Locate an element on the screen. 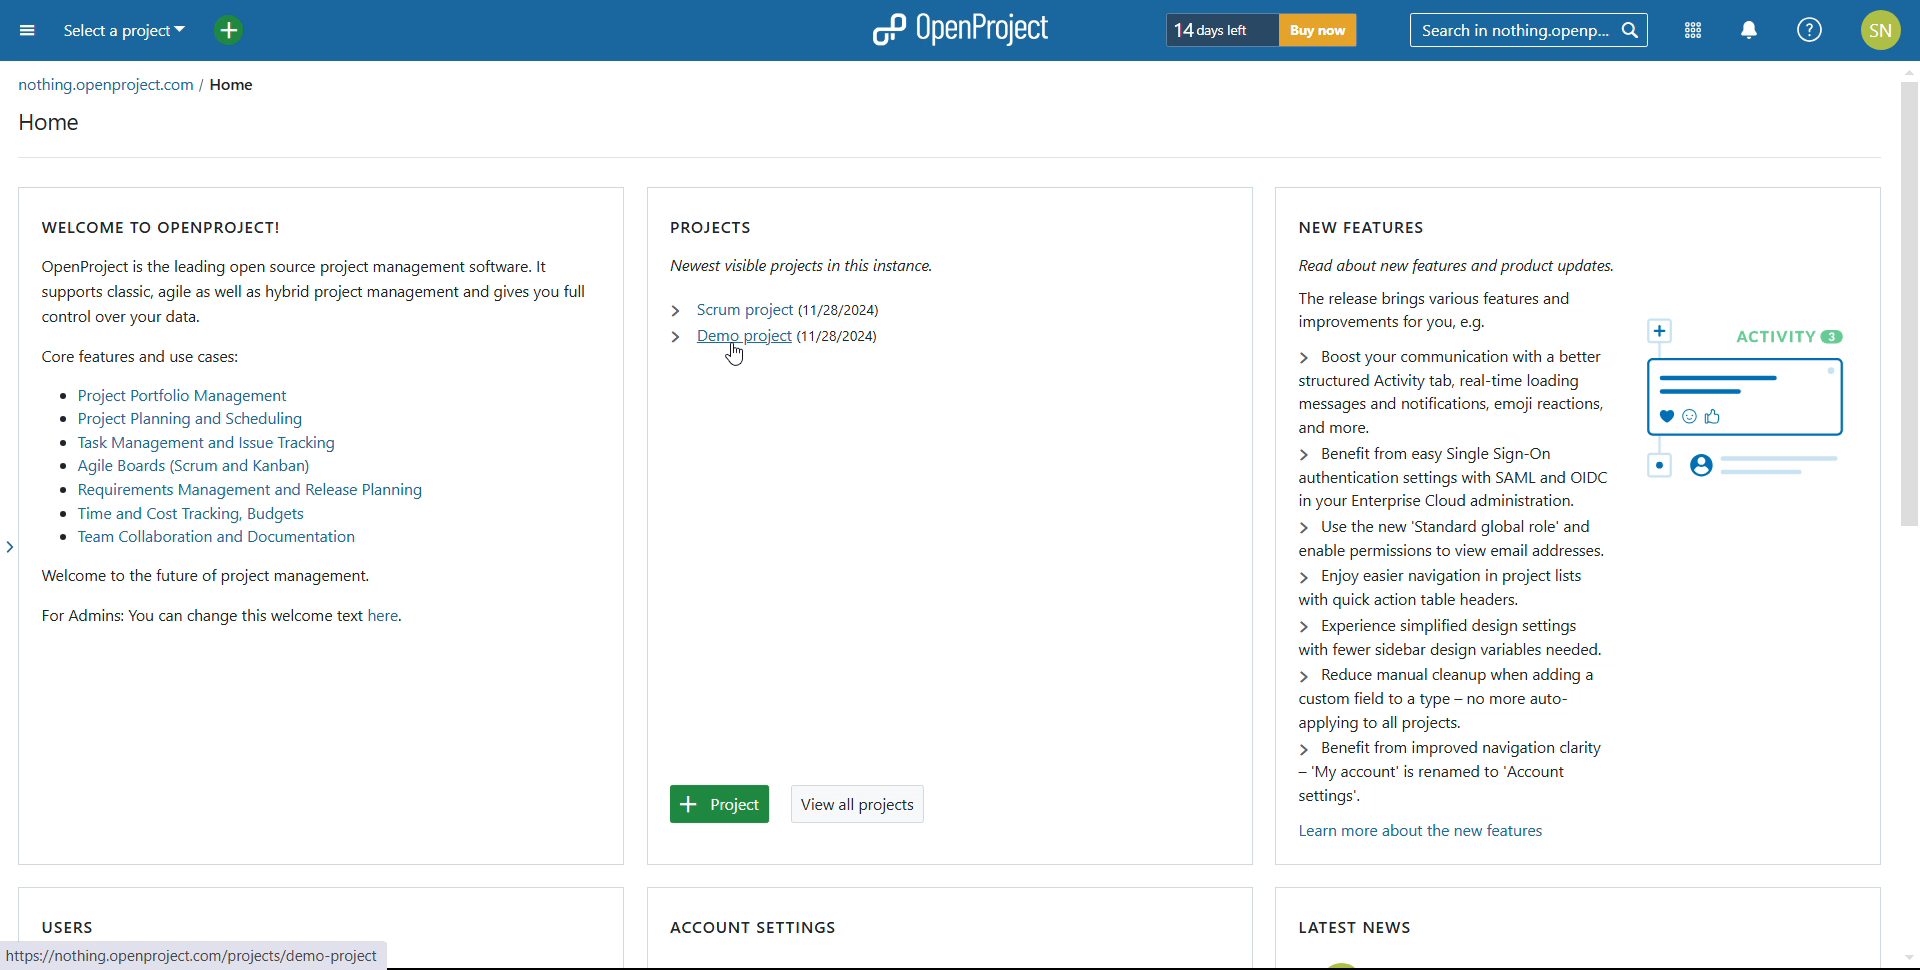 The image size is (1920, 970). start date of scrum project is located at coordinates (839, 311).